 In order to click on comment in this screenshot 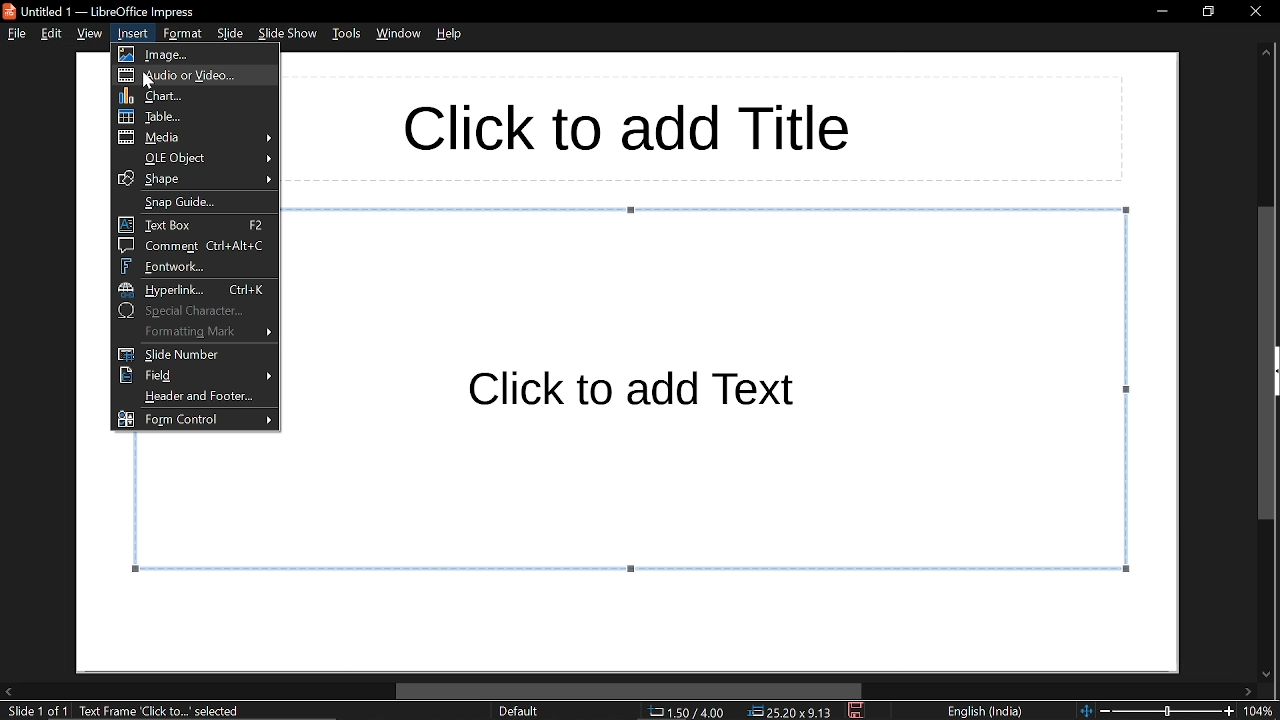, I will do `click(194, 245)`.